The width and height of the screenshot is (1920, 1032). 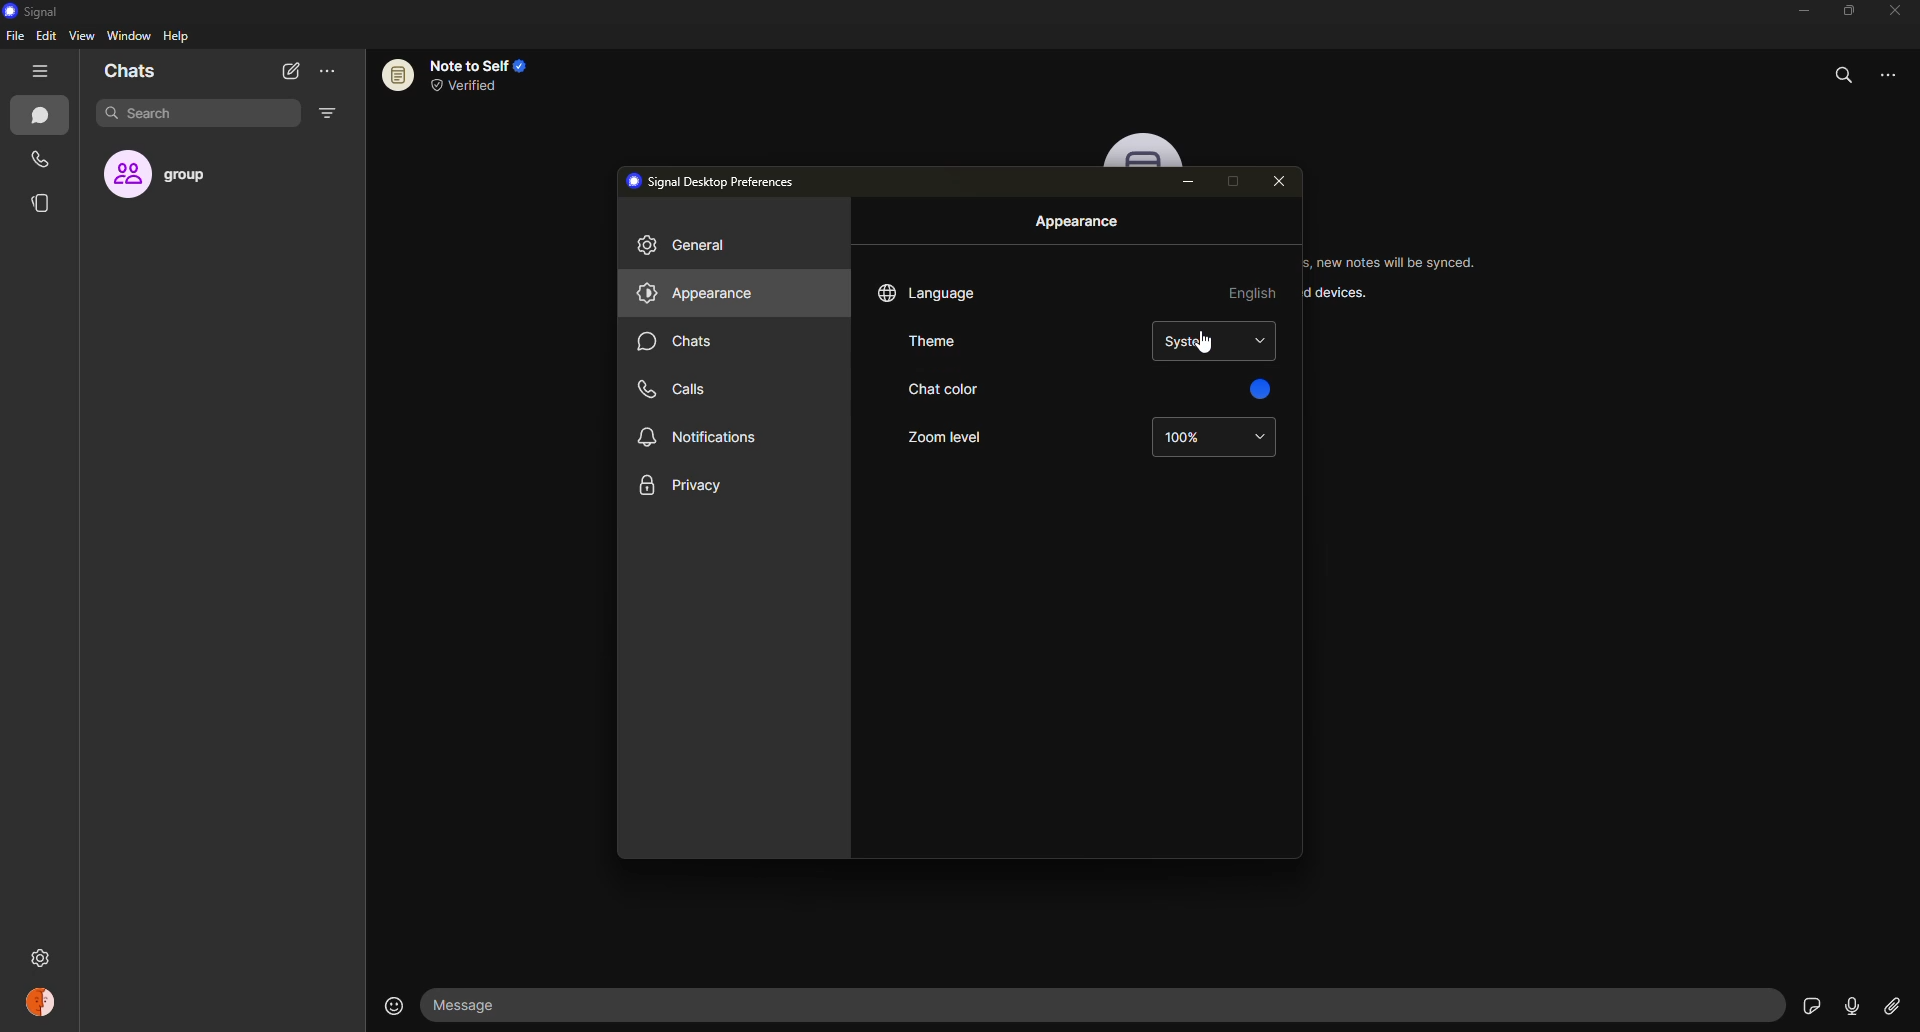 What do you see at coordinates (702, 434) in the screenshot?
I see `notifications` at bounding box center [702, 434].